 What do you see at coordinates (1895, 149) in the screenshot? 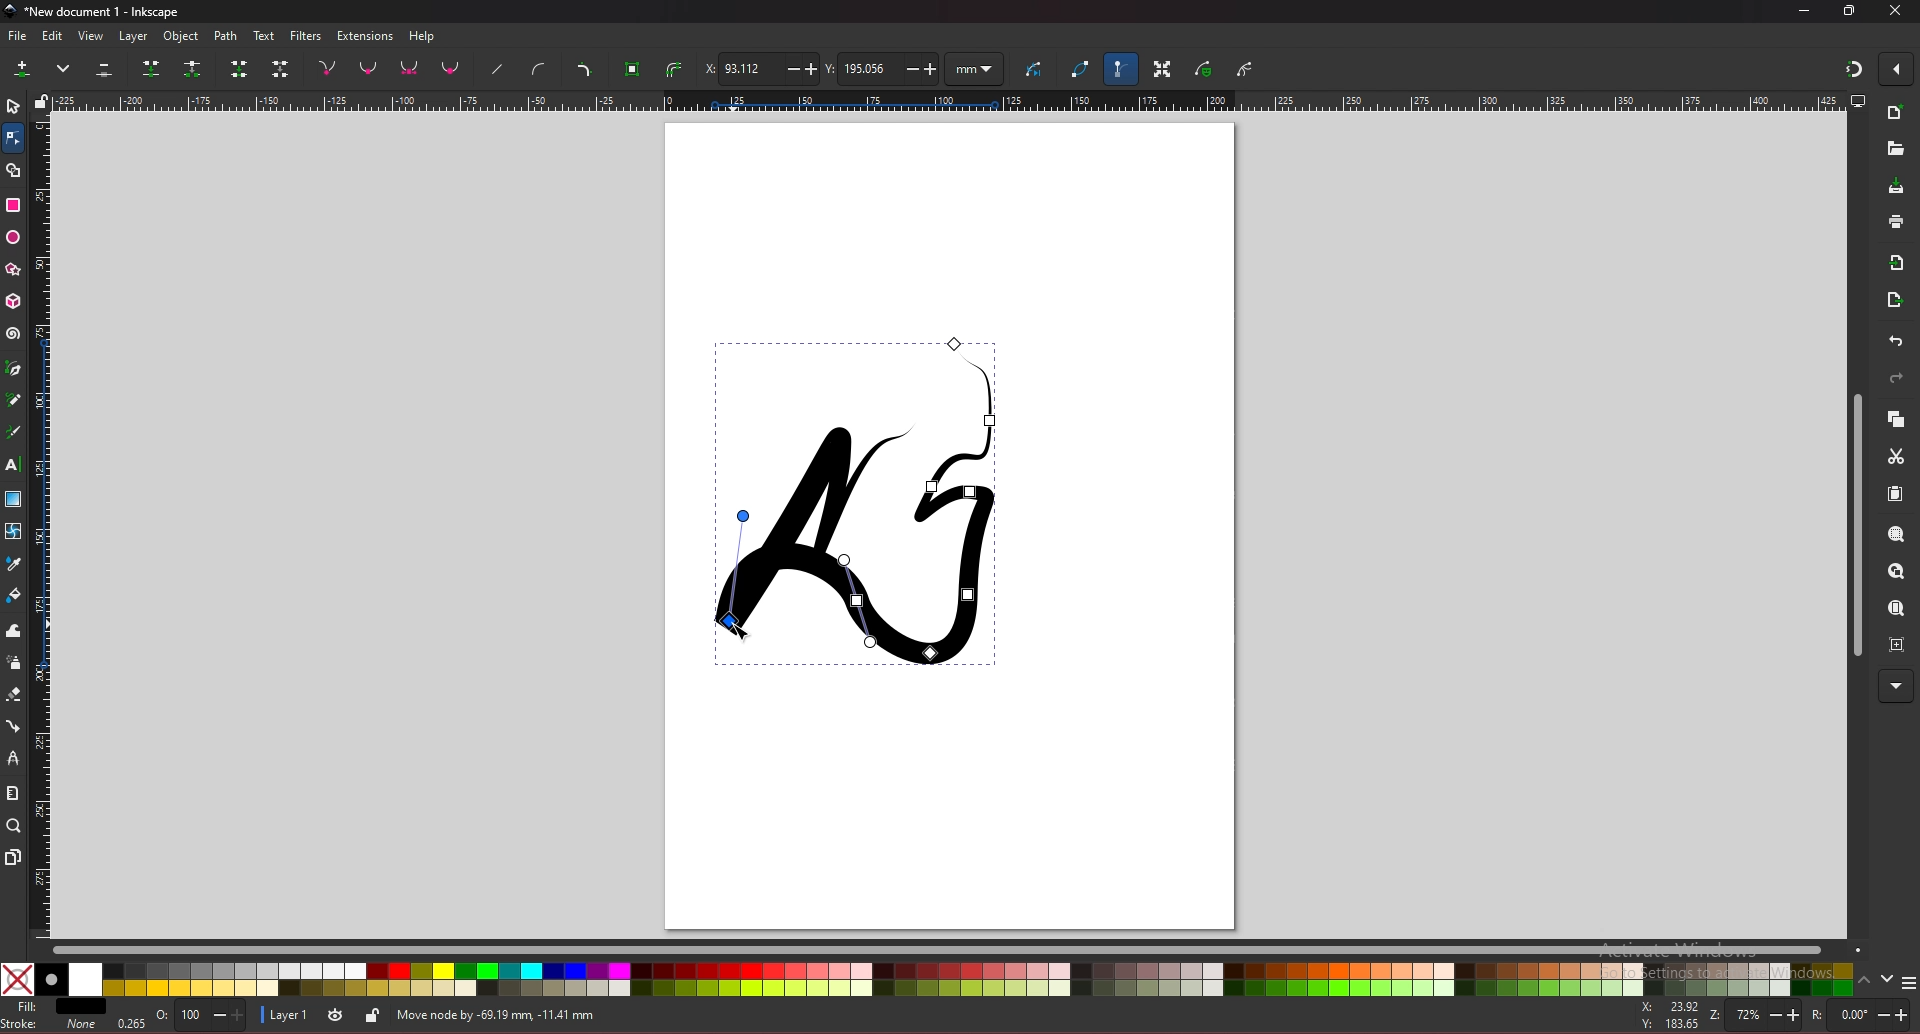
I see `open` at bounding box center [1895, 149].